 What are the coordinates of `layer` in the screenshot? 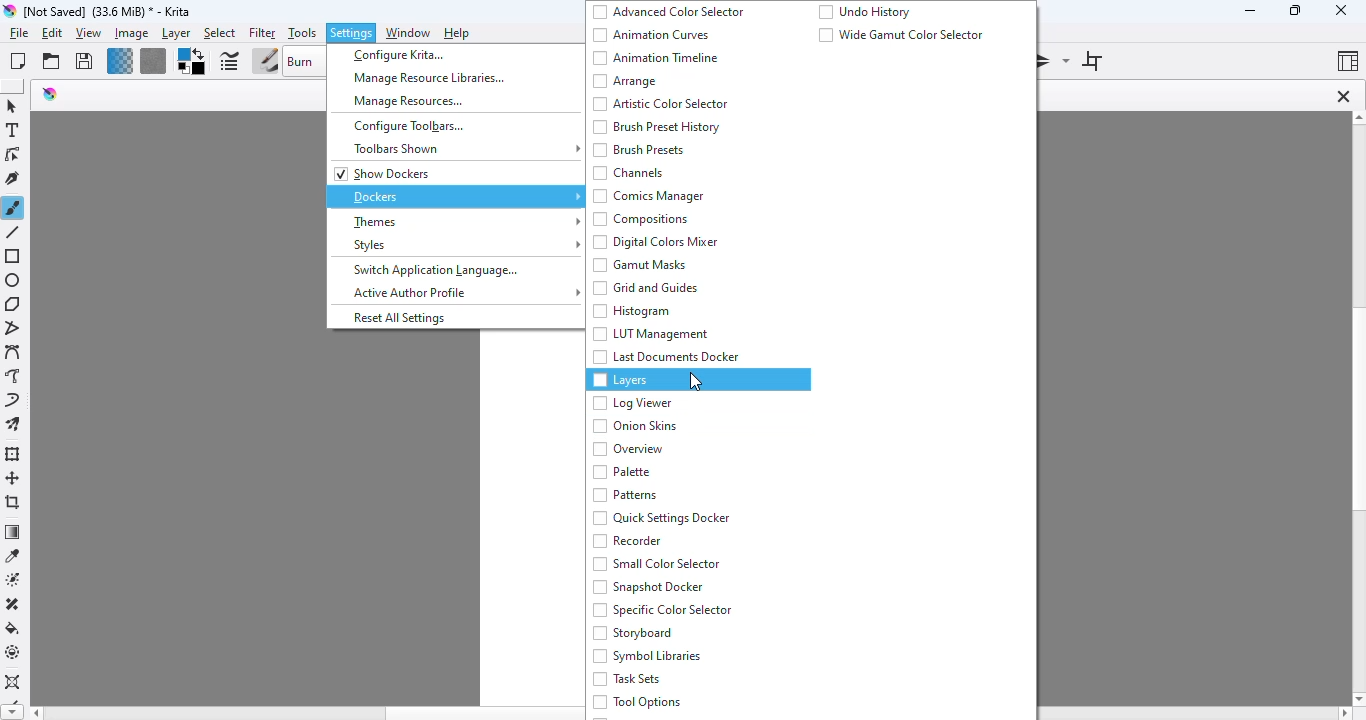 It's located at (176, 34).